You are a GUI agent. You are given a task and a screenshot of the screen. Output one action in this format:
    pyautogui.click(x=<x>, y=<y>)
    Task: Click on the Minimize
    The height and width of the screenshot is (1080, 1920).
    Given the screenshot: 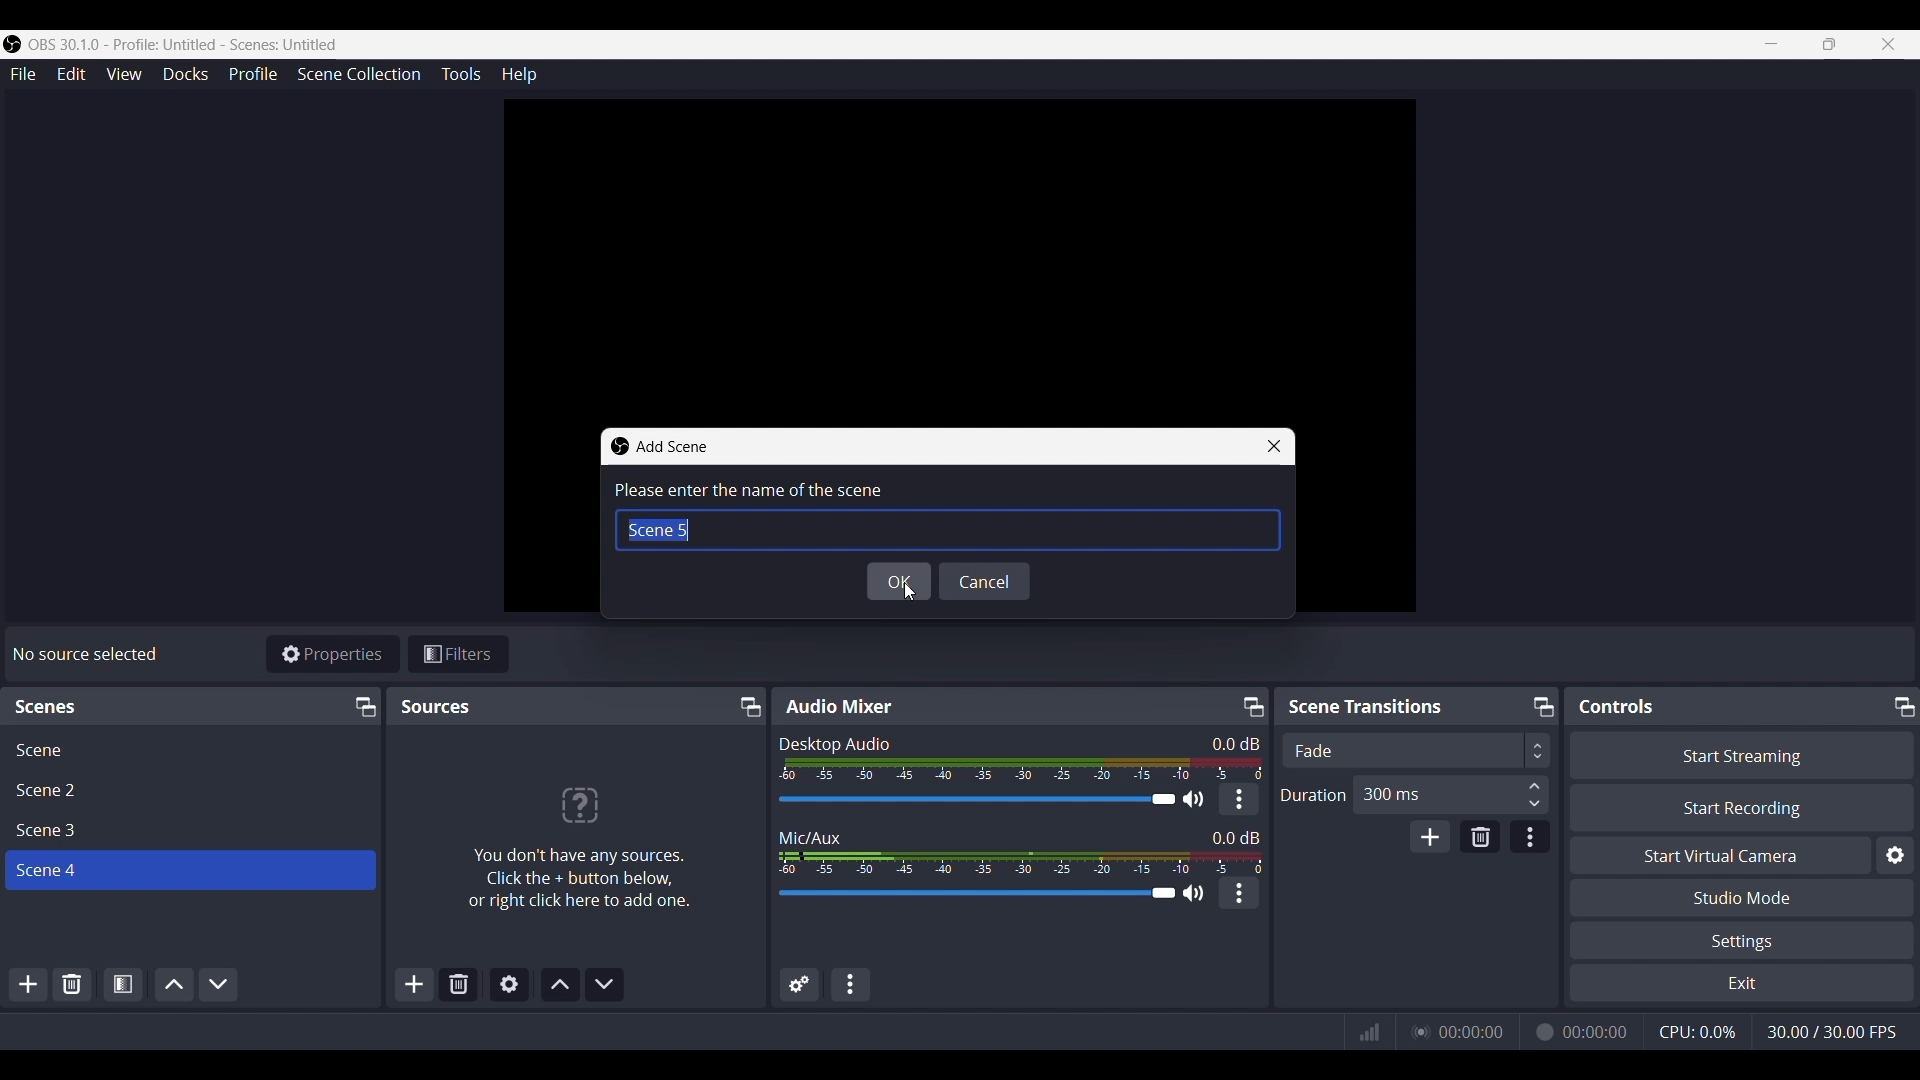 What is the action you would take?
    pyautogui.click(x=1769, y=43)
    